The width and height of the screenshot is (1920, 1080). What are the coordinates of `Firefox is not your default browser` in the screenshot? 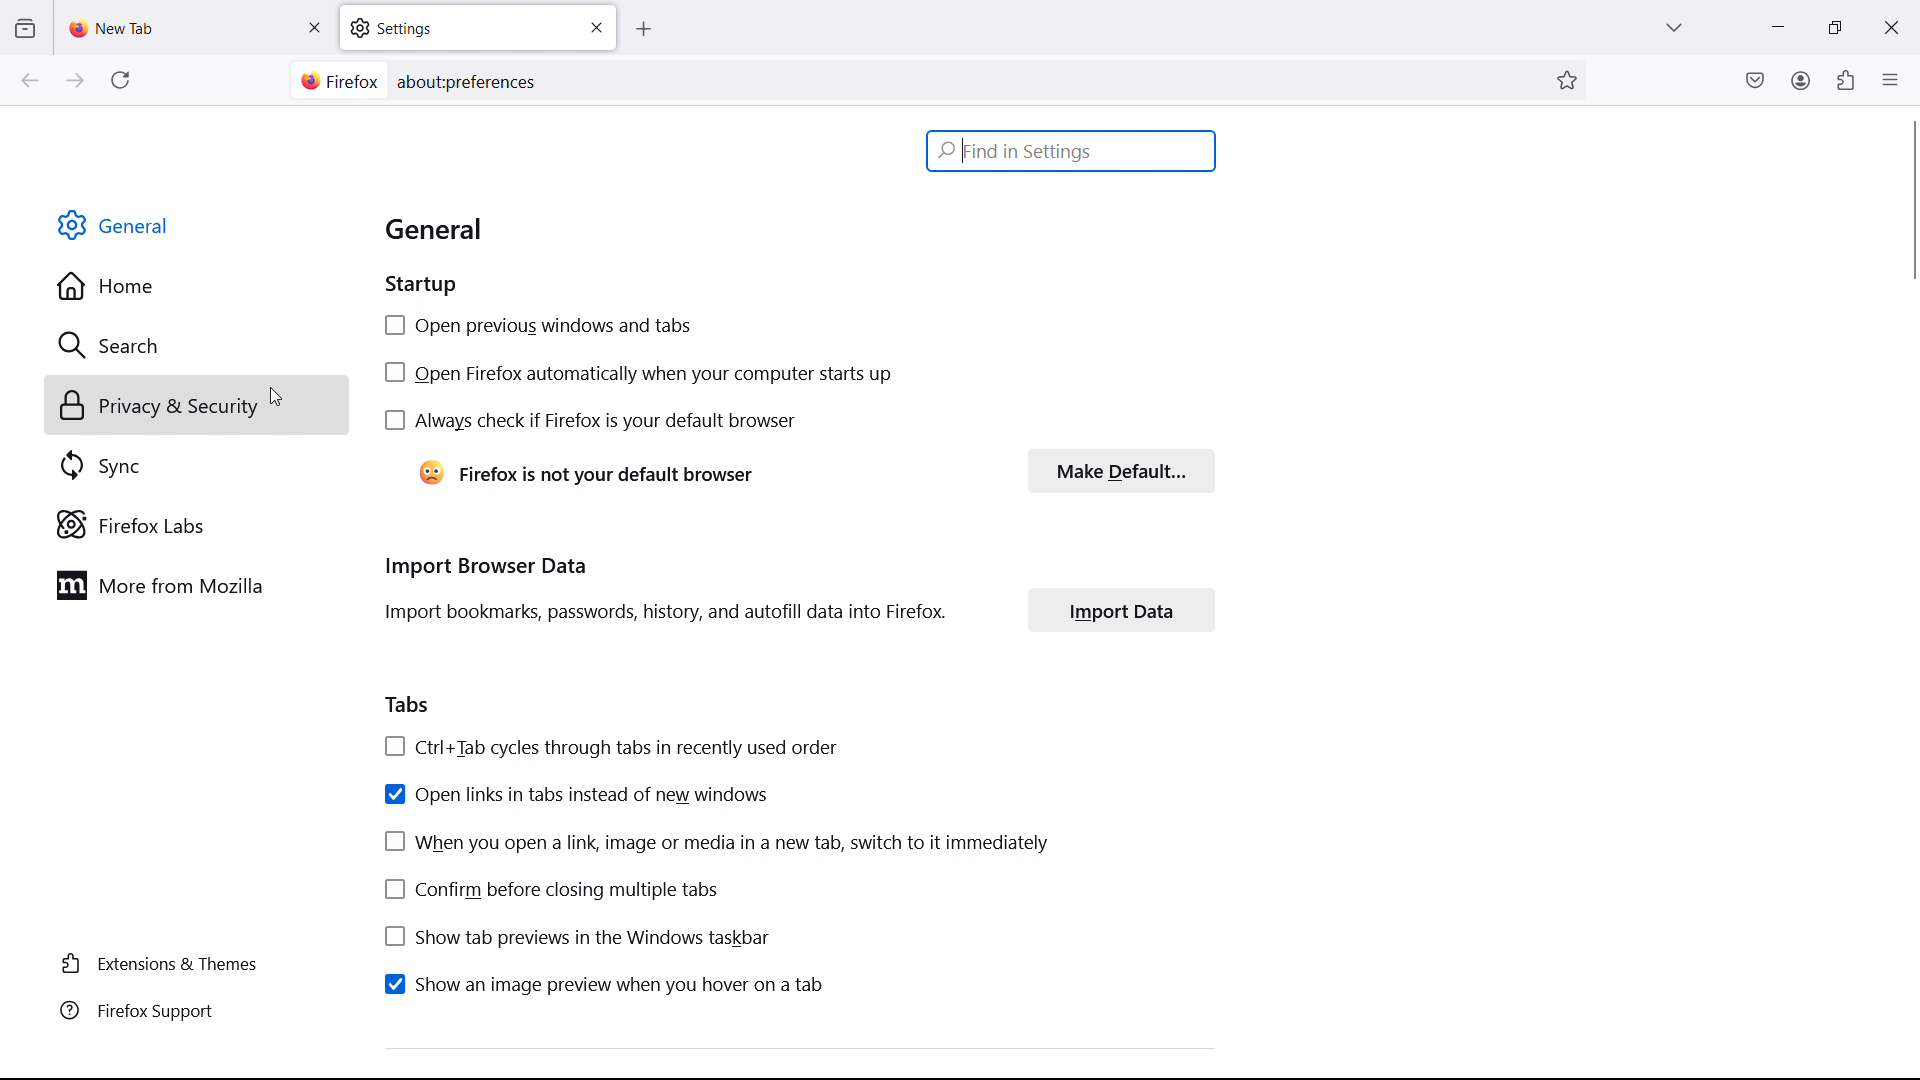 It's located at (594, 474).